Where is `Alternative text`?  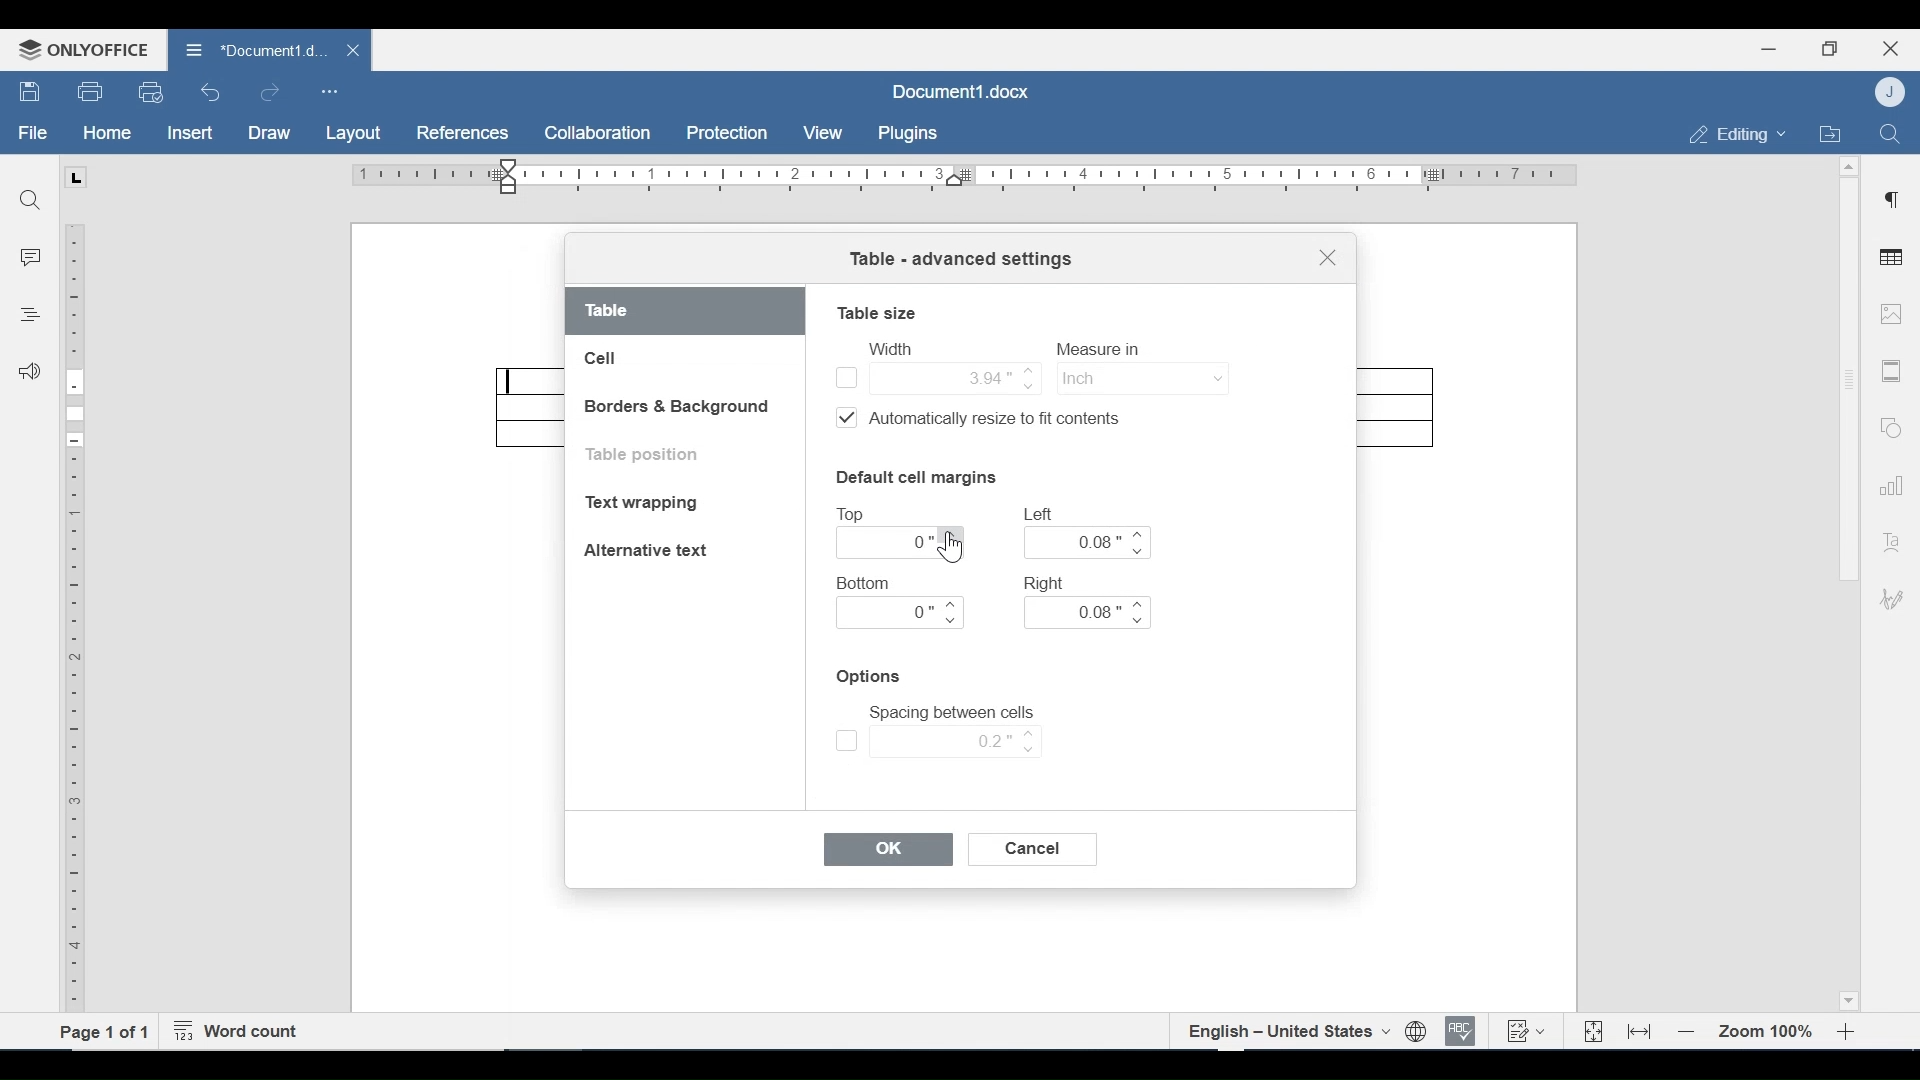 Alternative text is located at coordinates (646, 550).